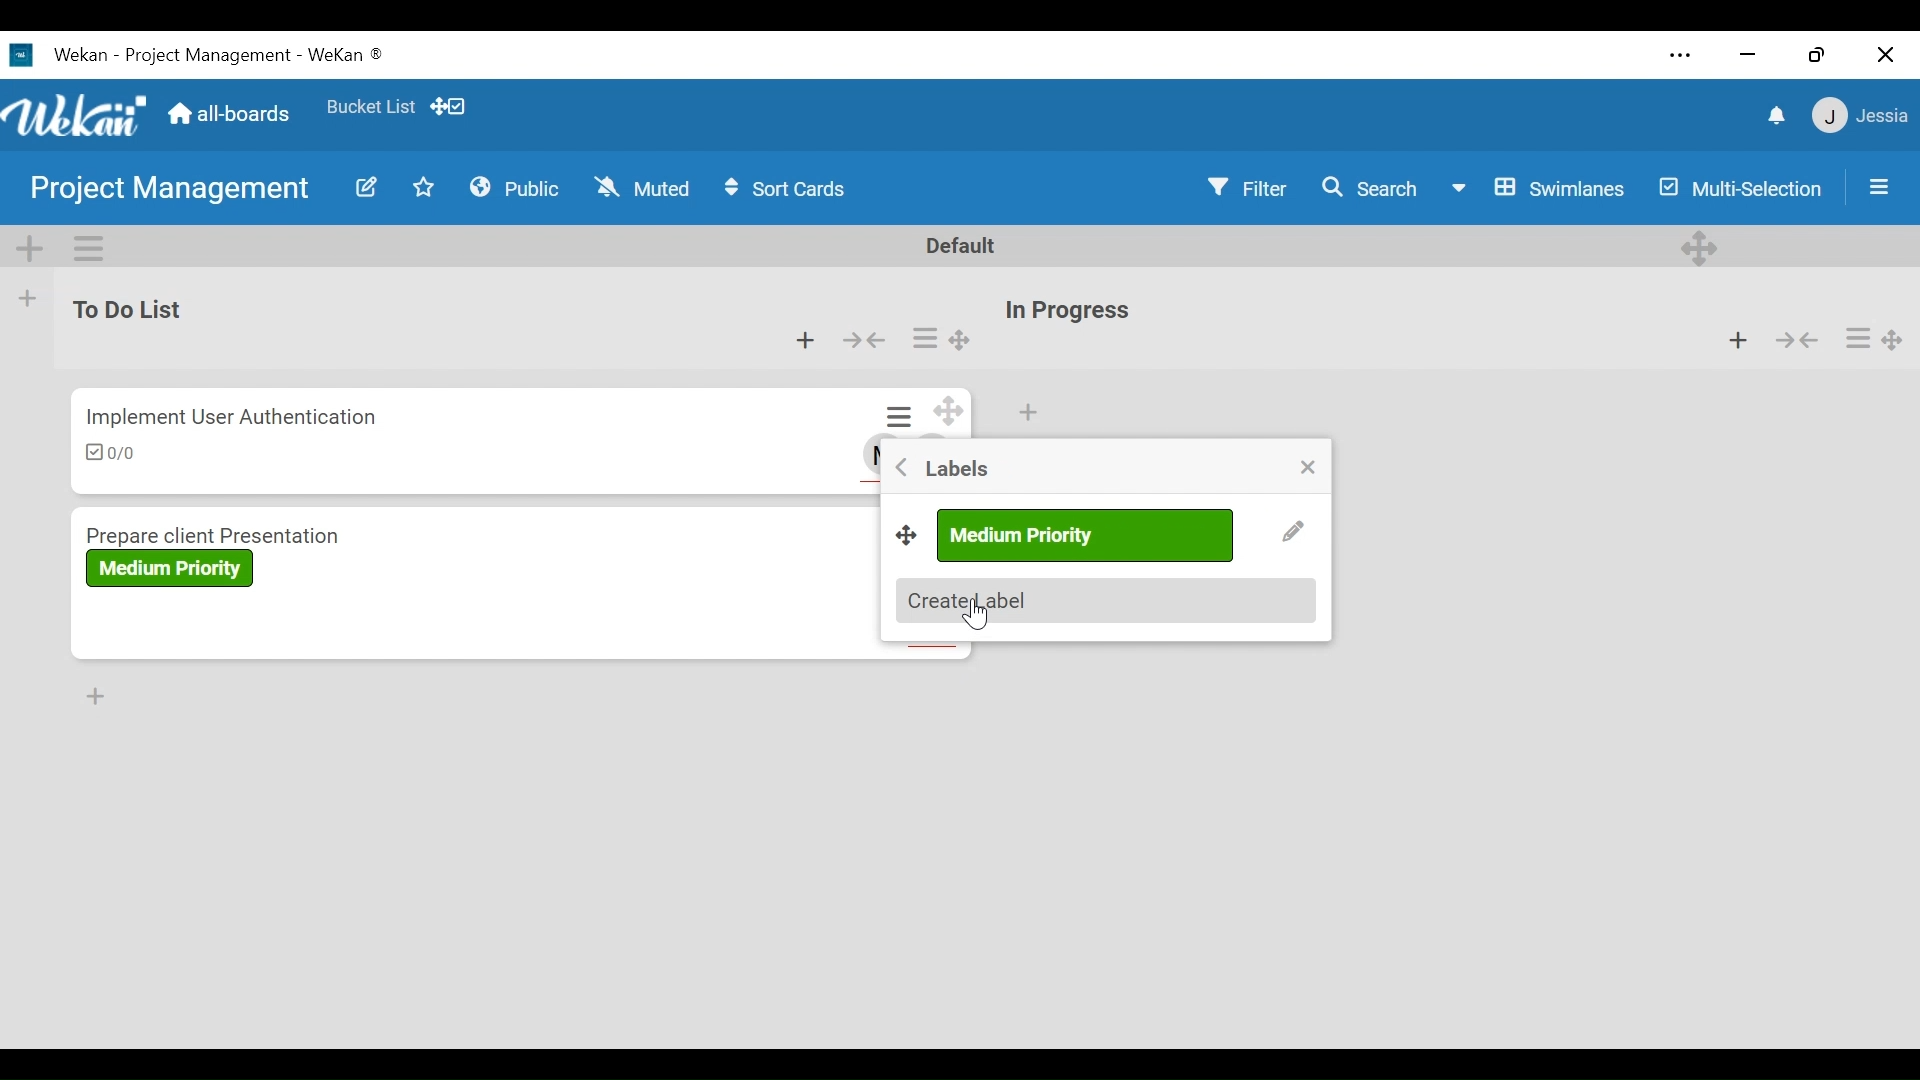  What do you see at coordinates (170, 568) in the screenshot?
I see `Label` at bounding box center [170, 568].